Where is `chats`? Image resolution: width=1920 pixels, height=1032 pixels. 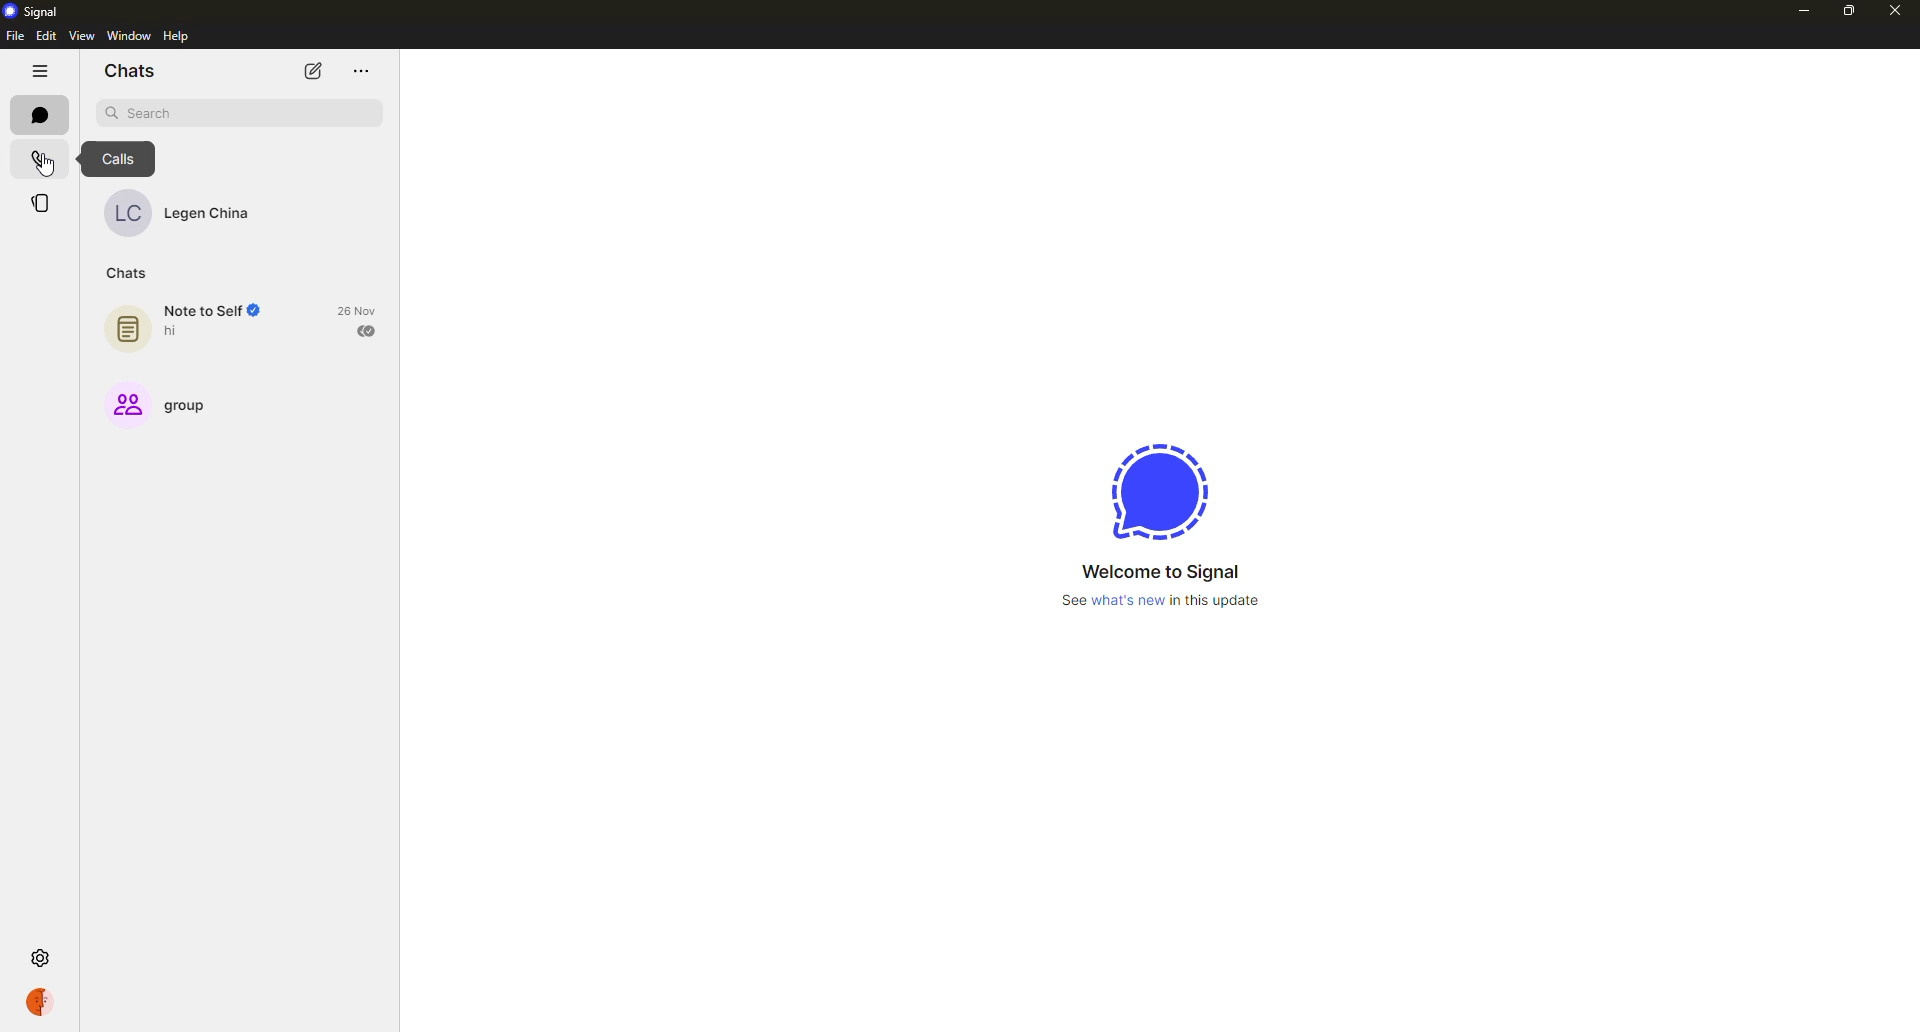
chats is located at coordinates (129, 71).